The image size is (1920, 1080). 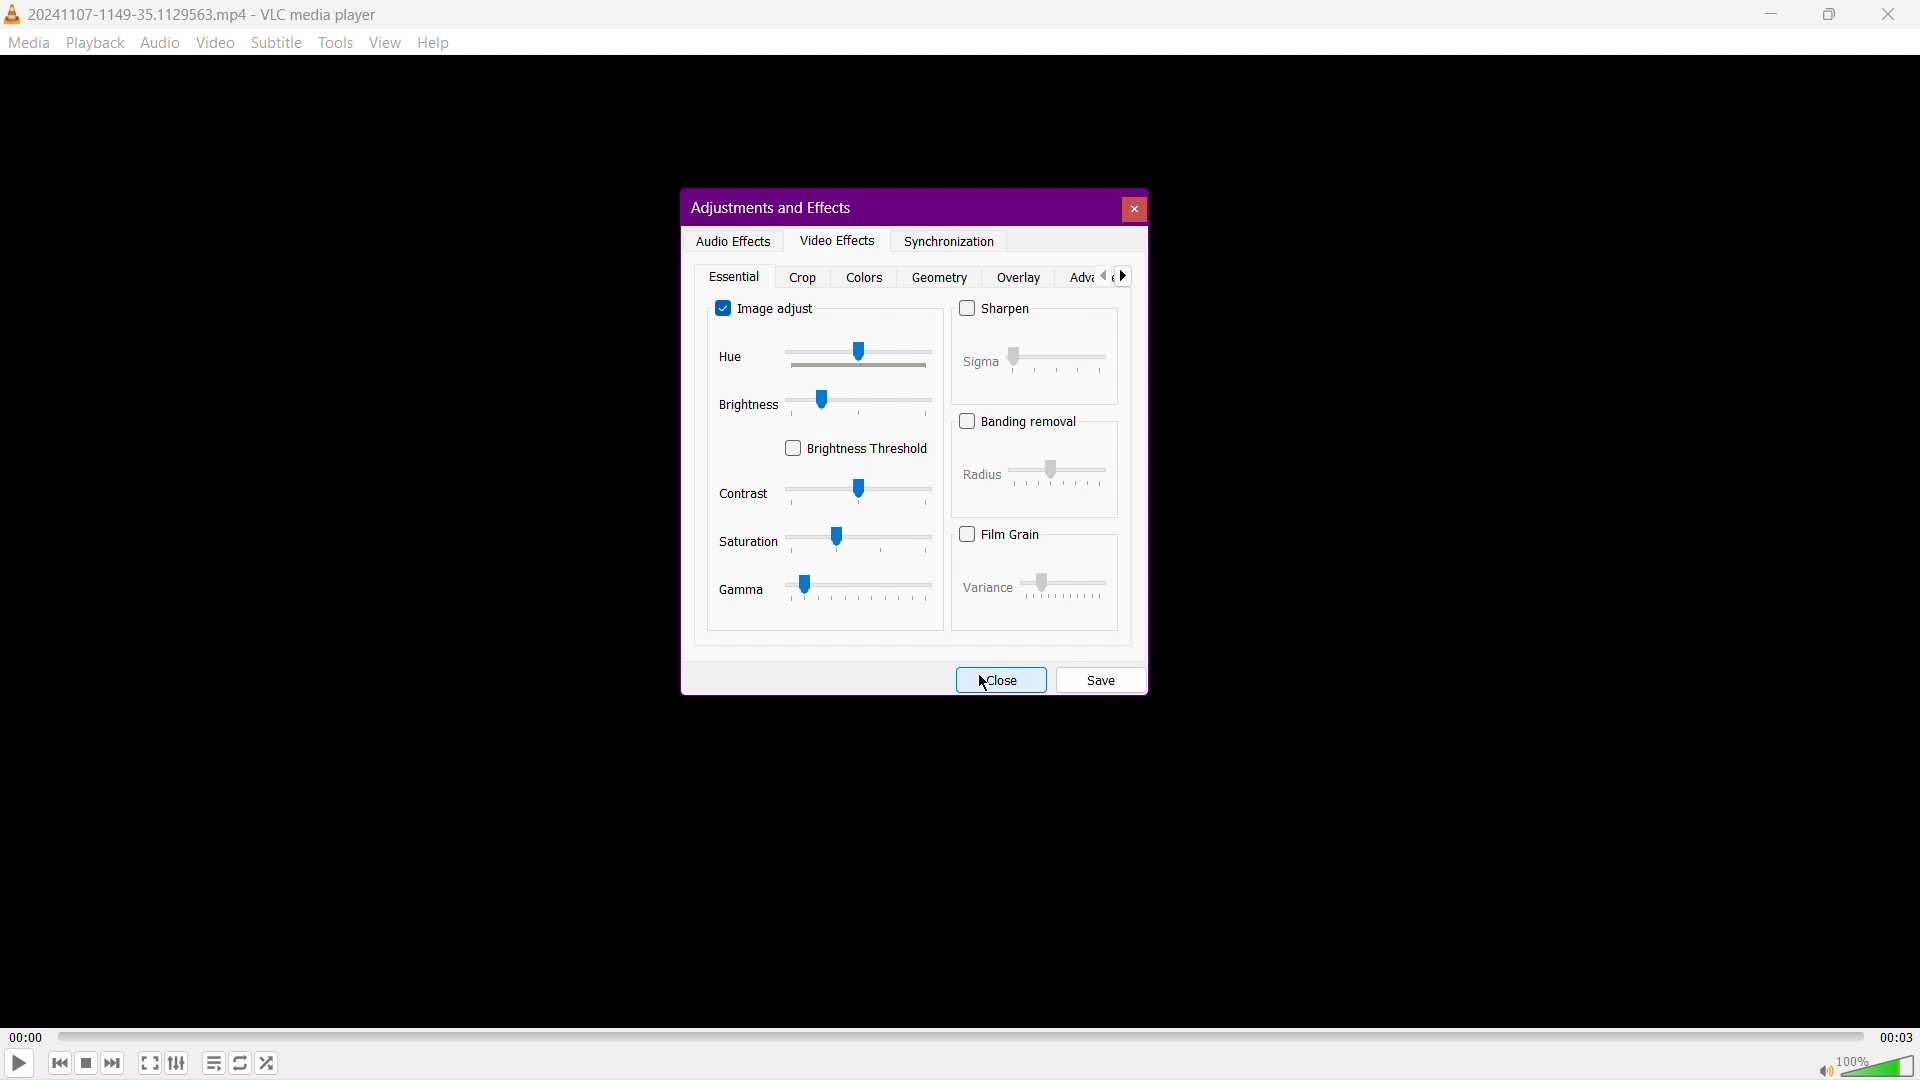 I want to click on Banding Removal, so click(x=1020, y=421).